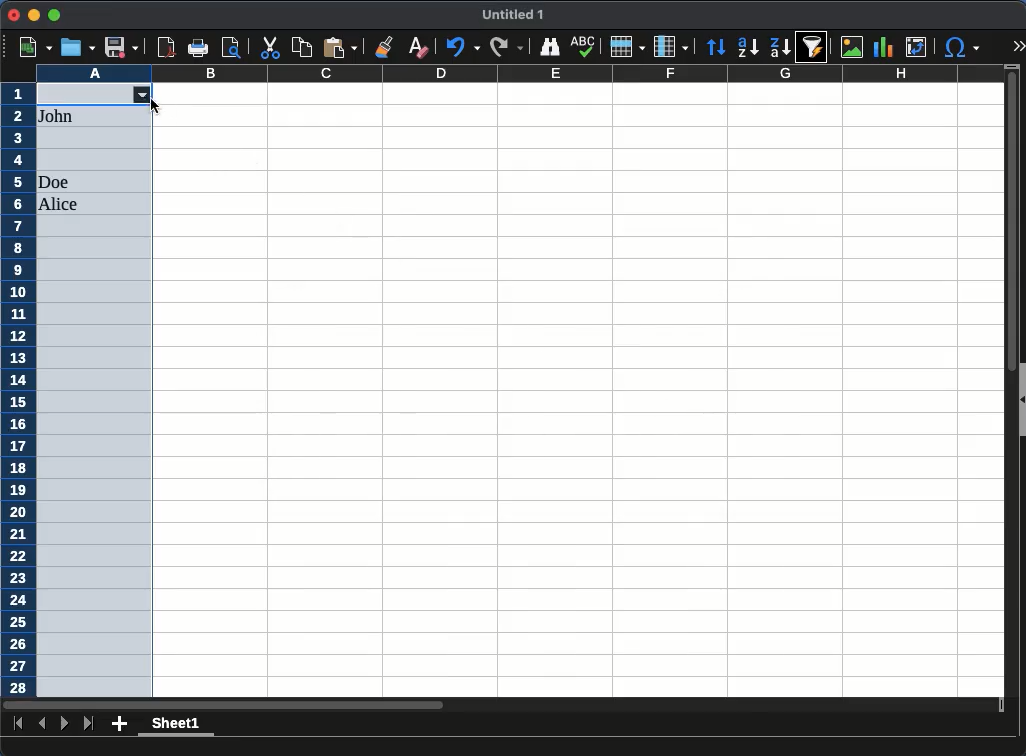  Describe the element at coordinates (198, 48) in the screenshot. I see `print` at that location.